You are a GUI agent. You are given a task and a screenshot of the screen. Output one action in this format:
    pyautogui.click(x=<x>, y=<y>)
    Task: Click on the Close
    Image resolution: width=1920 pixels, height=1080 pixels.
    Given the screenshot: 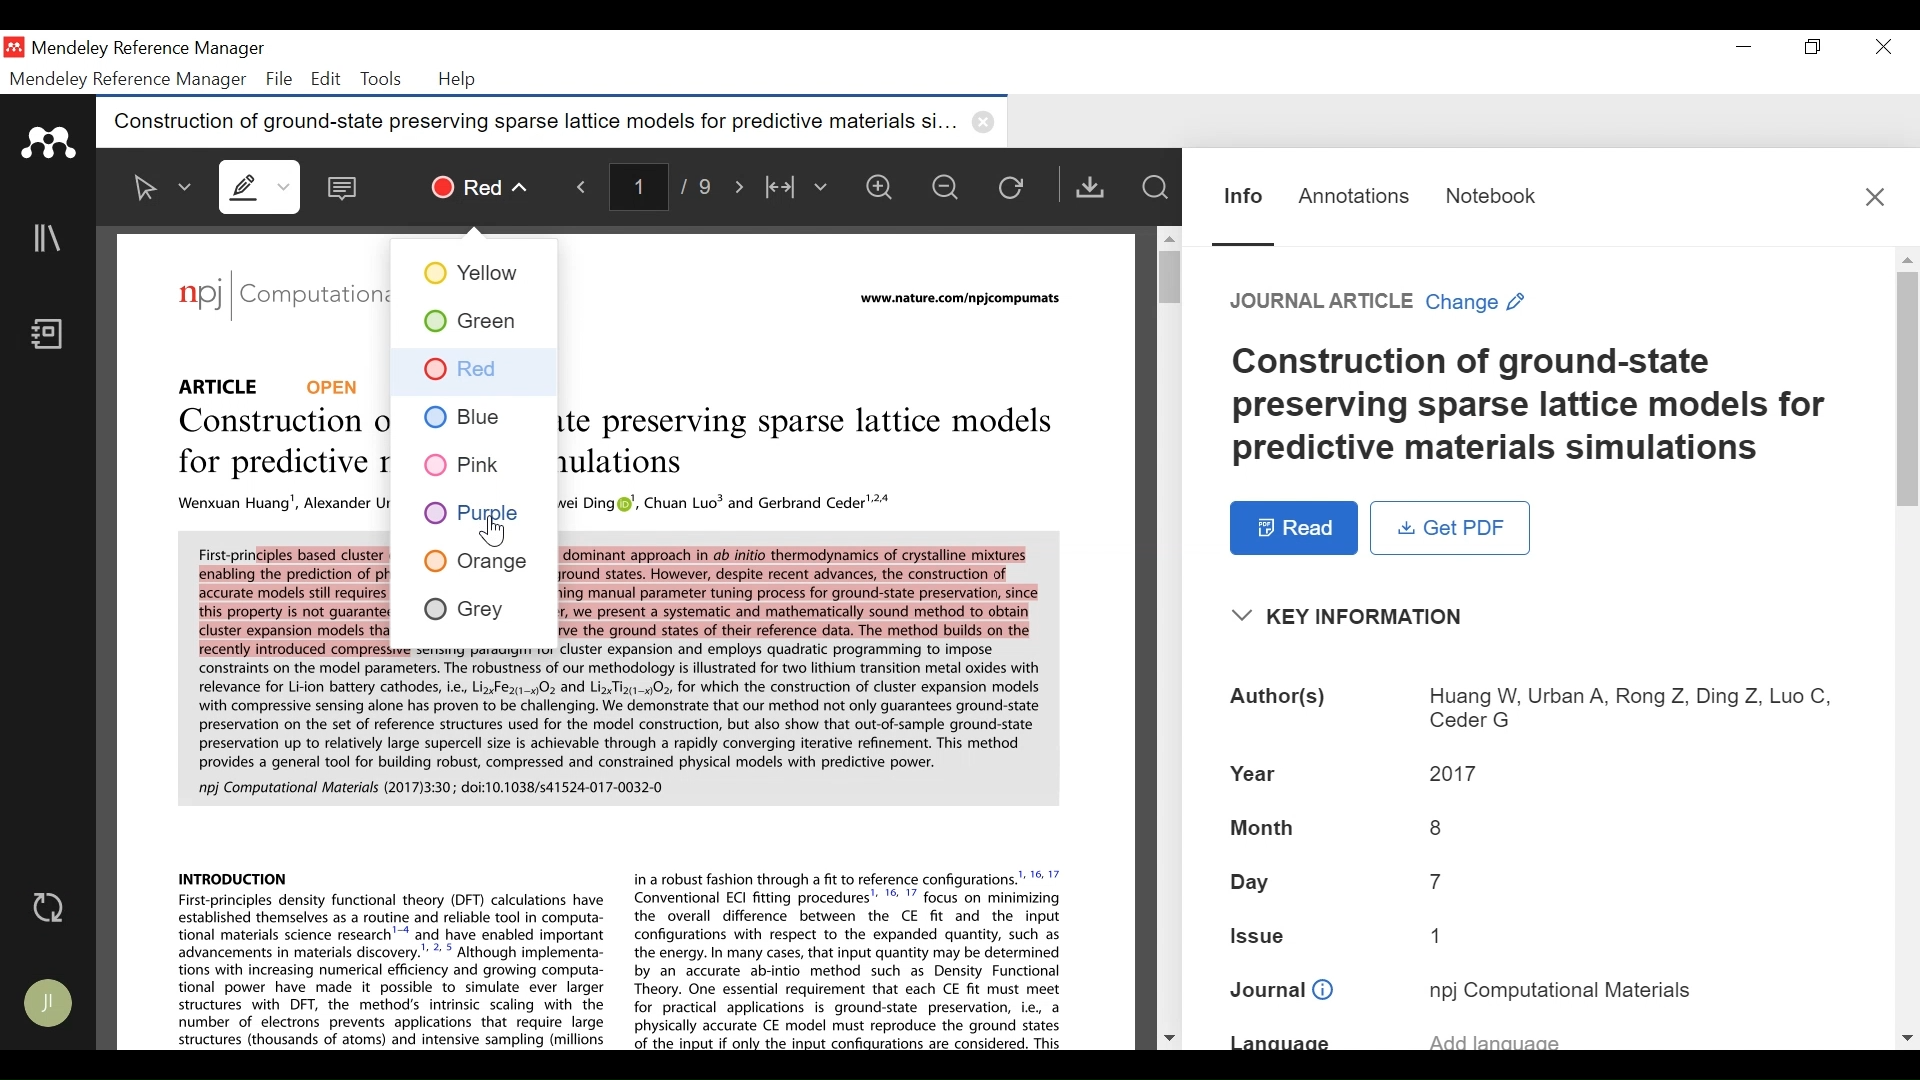 What is the action you would take?
    pyautogui.click(x=1885, y=48)
    